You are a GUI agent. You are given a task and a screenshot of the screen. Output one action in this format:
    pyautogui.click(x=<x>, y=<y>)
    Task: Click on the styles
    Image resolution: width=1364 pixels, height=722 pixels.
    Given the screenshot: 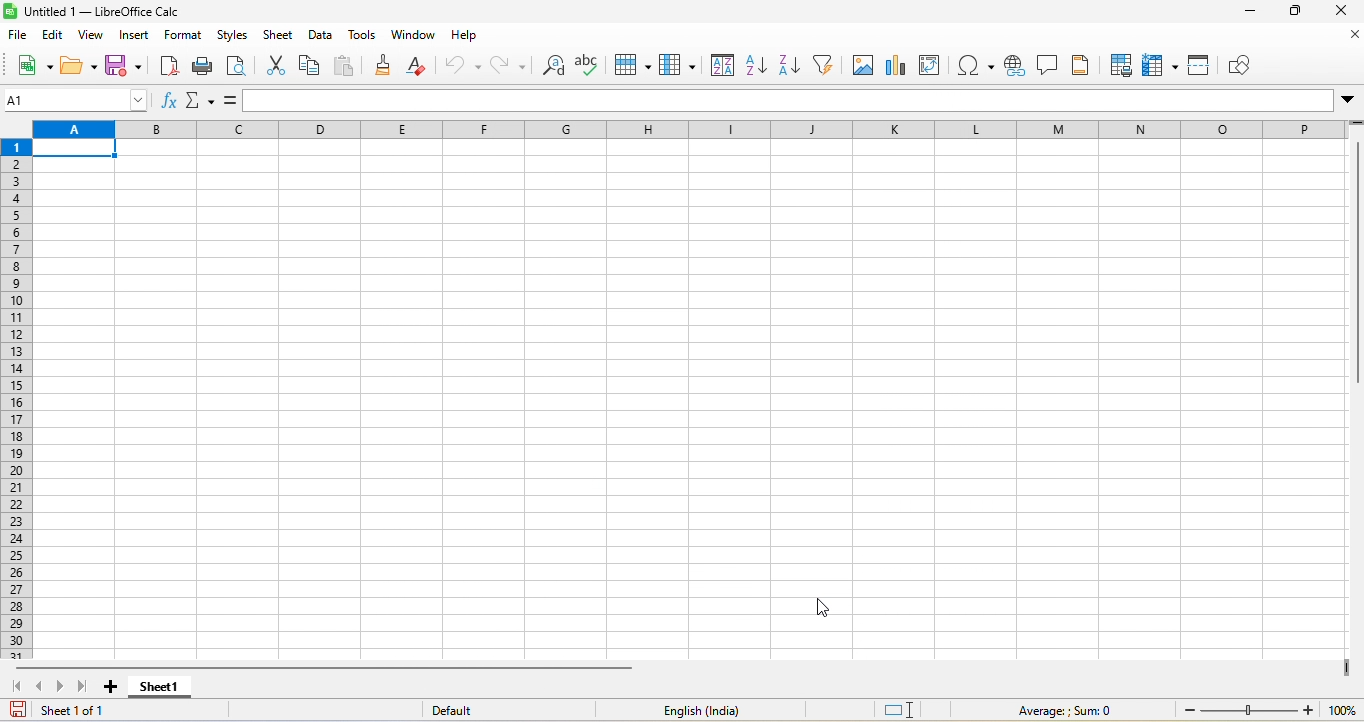 What is the action you would take?
    pyautogui.click(x=233, y=38)
    